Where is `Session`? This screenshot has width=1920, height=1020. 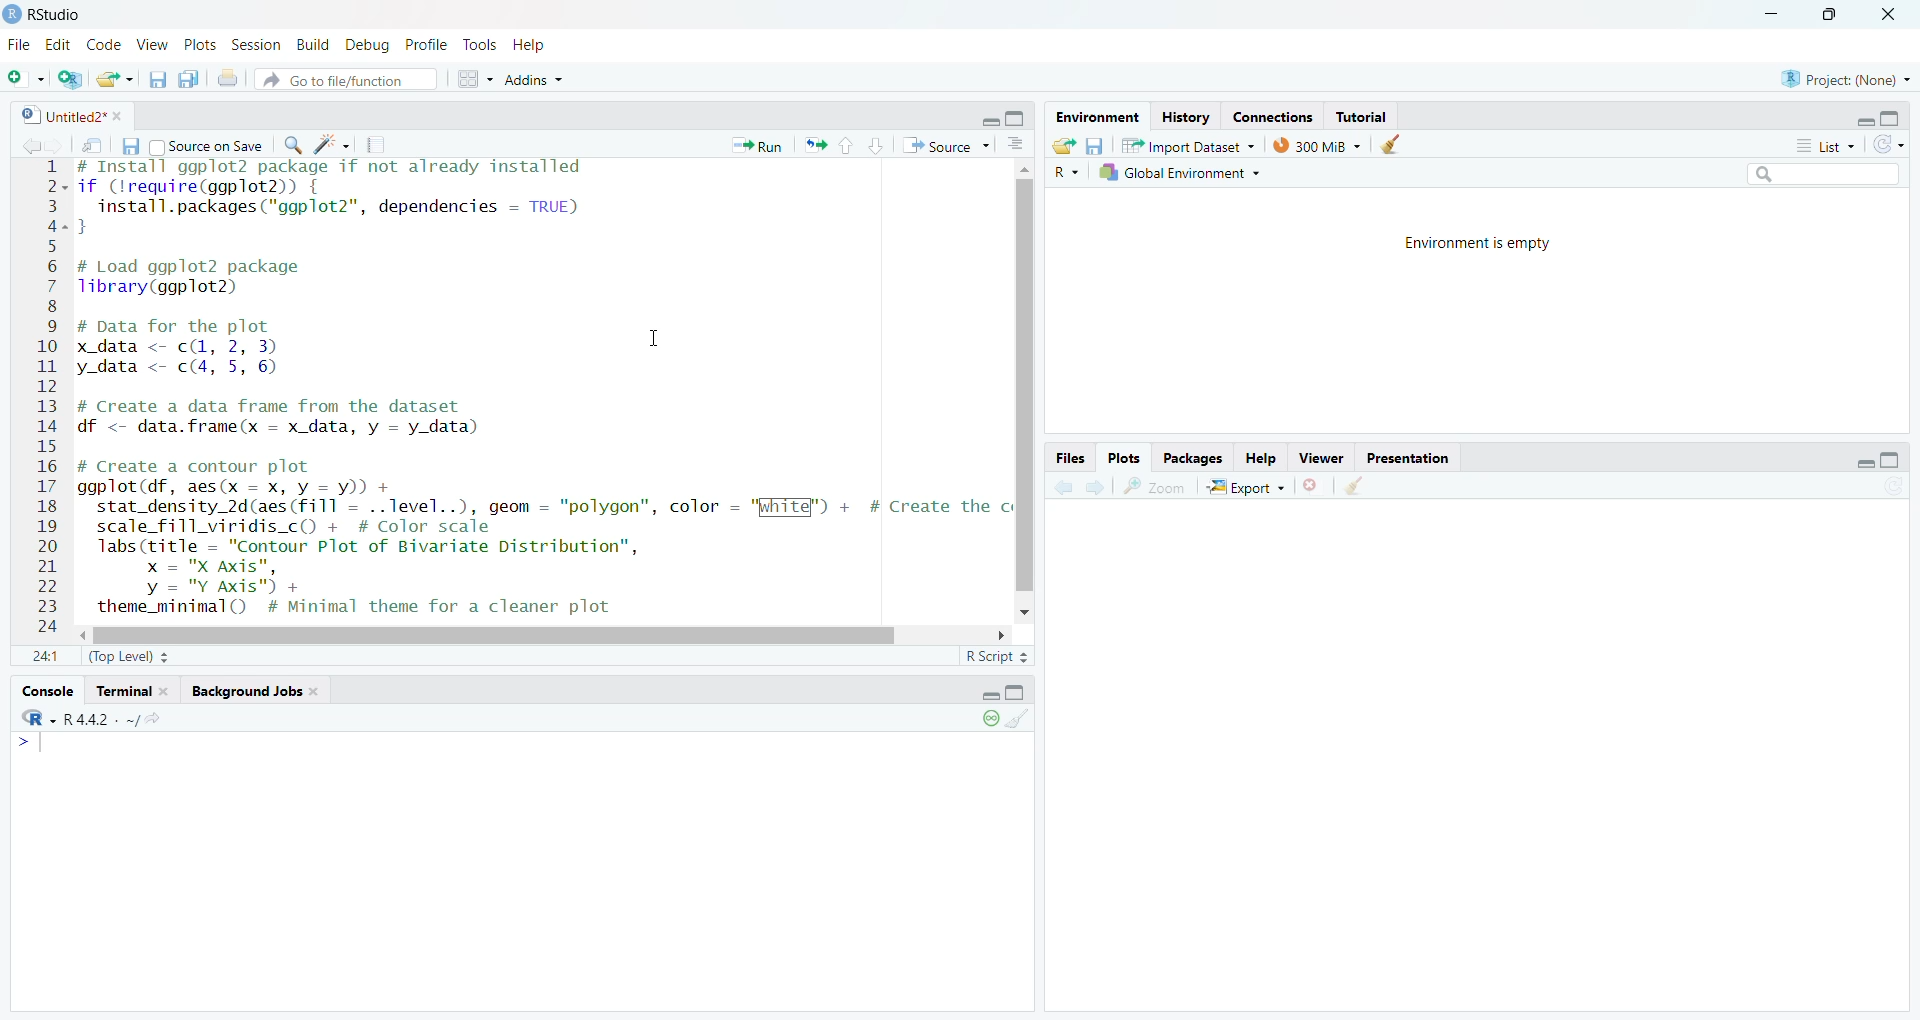 Session is located at coordinates (256, 45).